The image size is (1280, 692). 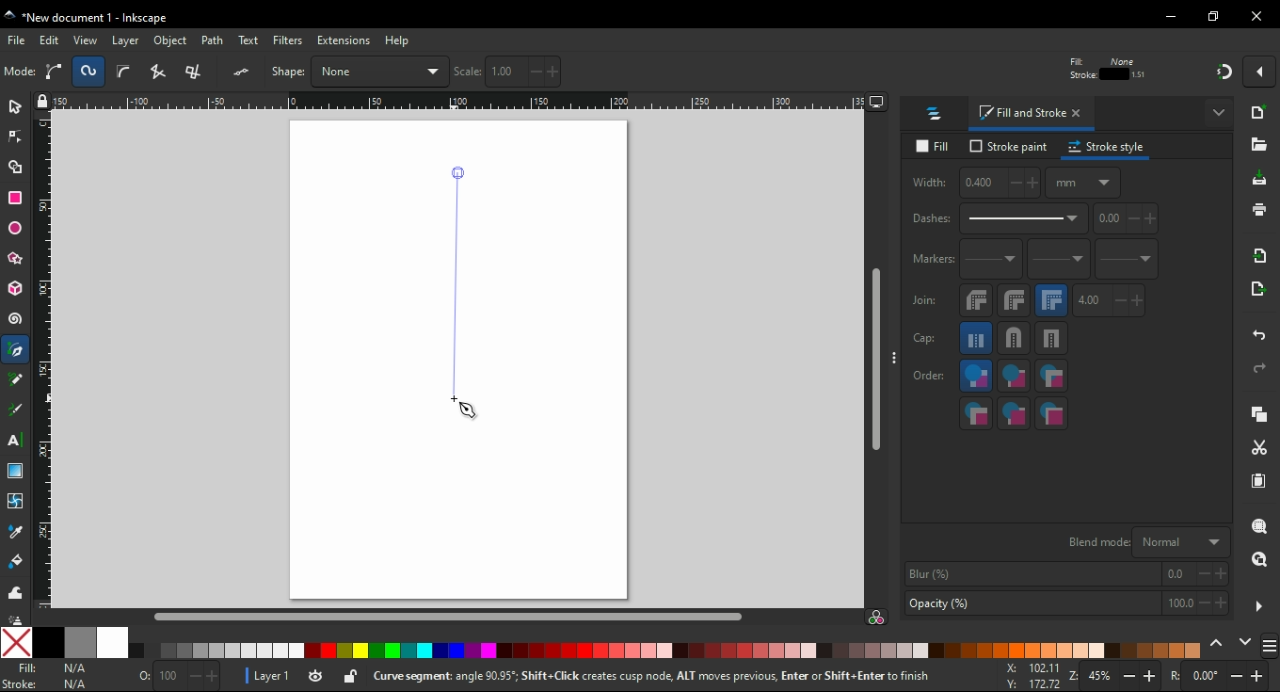 What do you see at coordinates (91, 70) in the screenshot?
I see `deselect` at bounding box center [91, 70].